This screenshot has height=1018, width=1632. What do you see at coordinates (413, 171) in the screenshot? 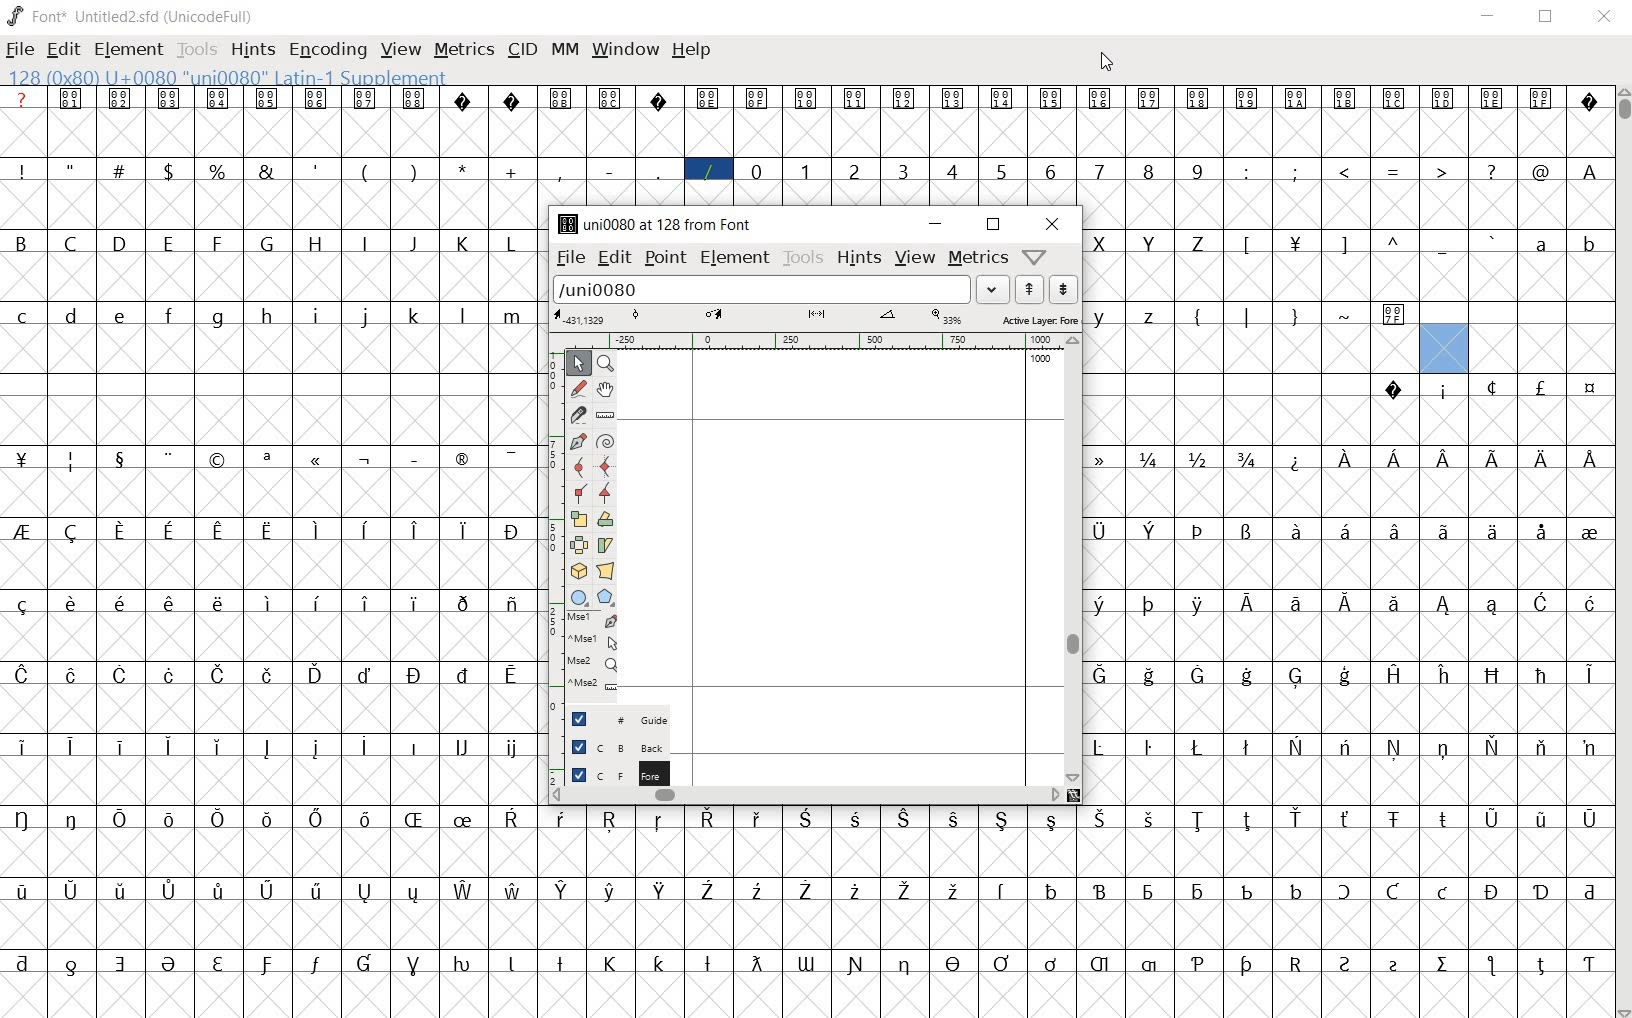
I see `glyph` at bounding box center [413, 171].